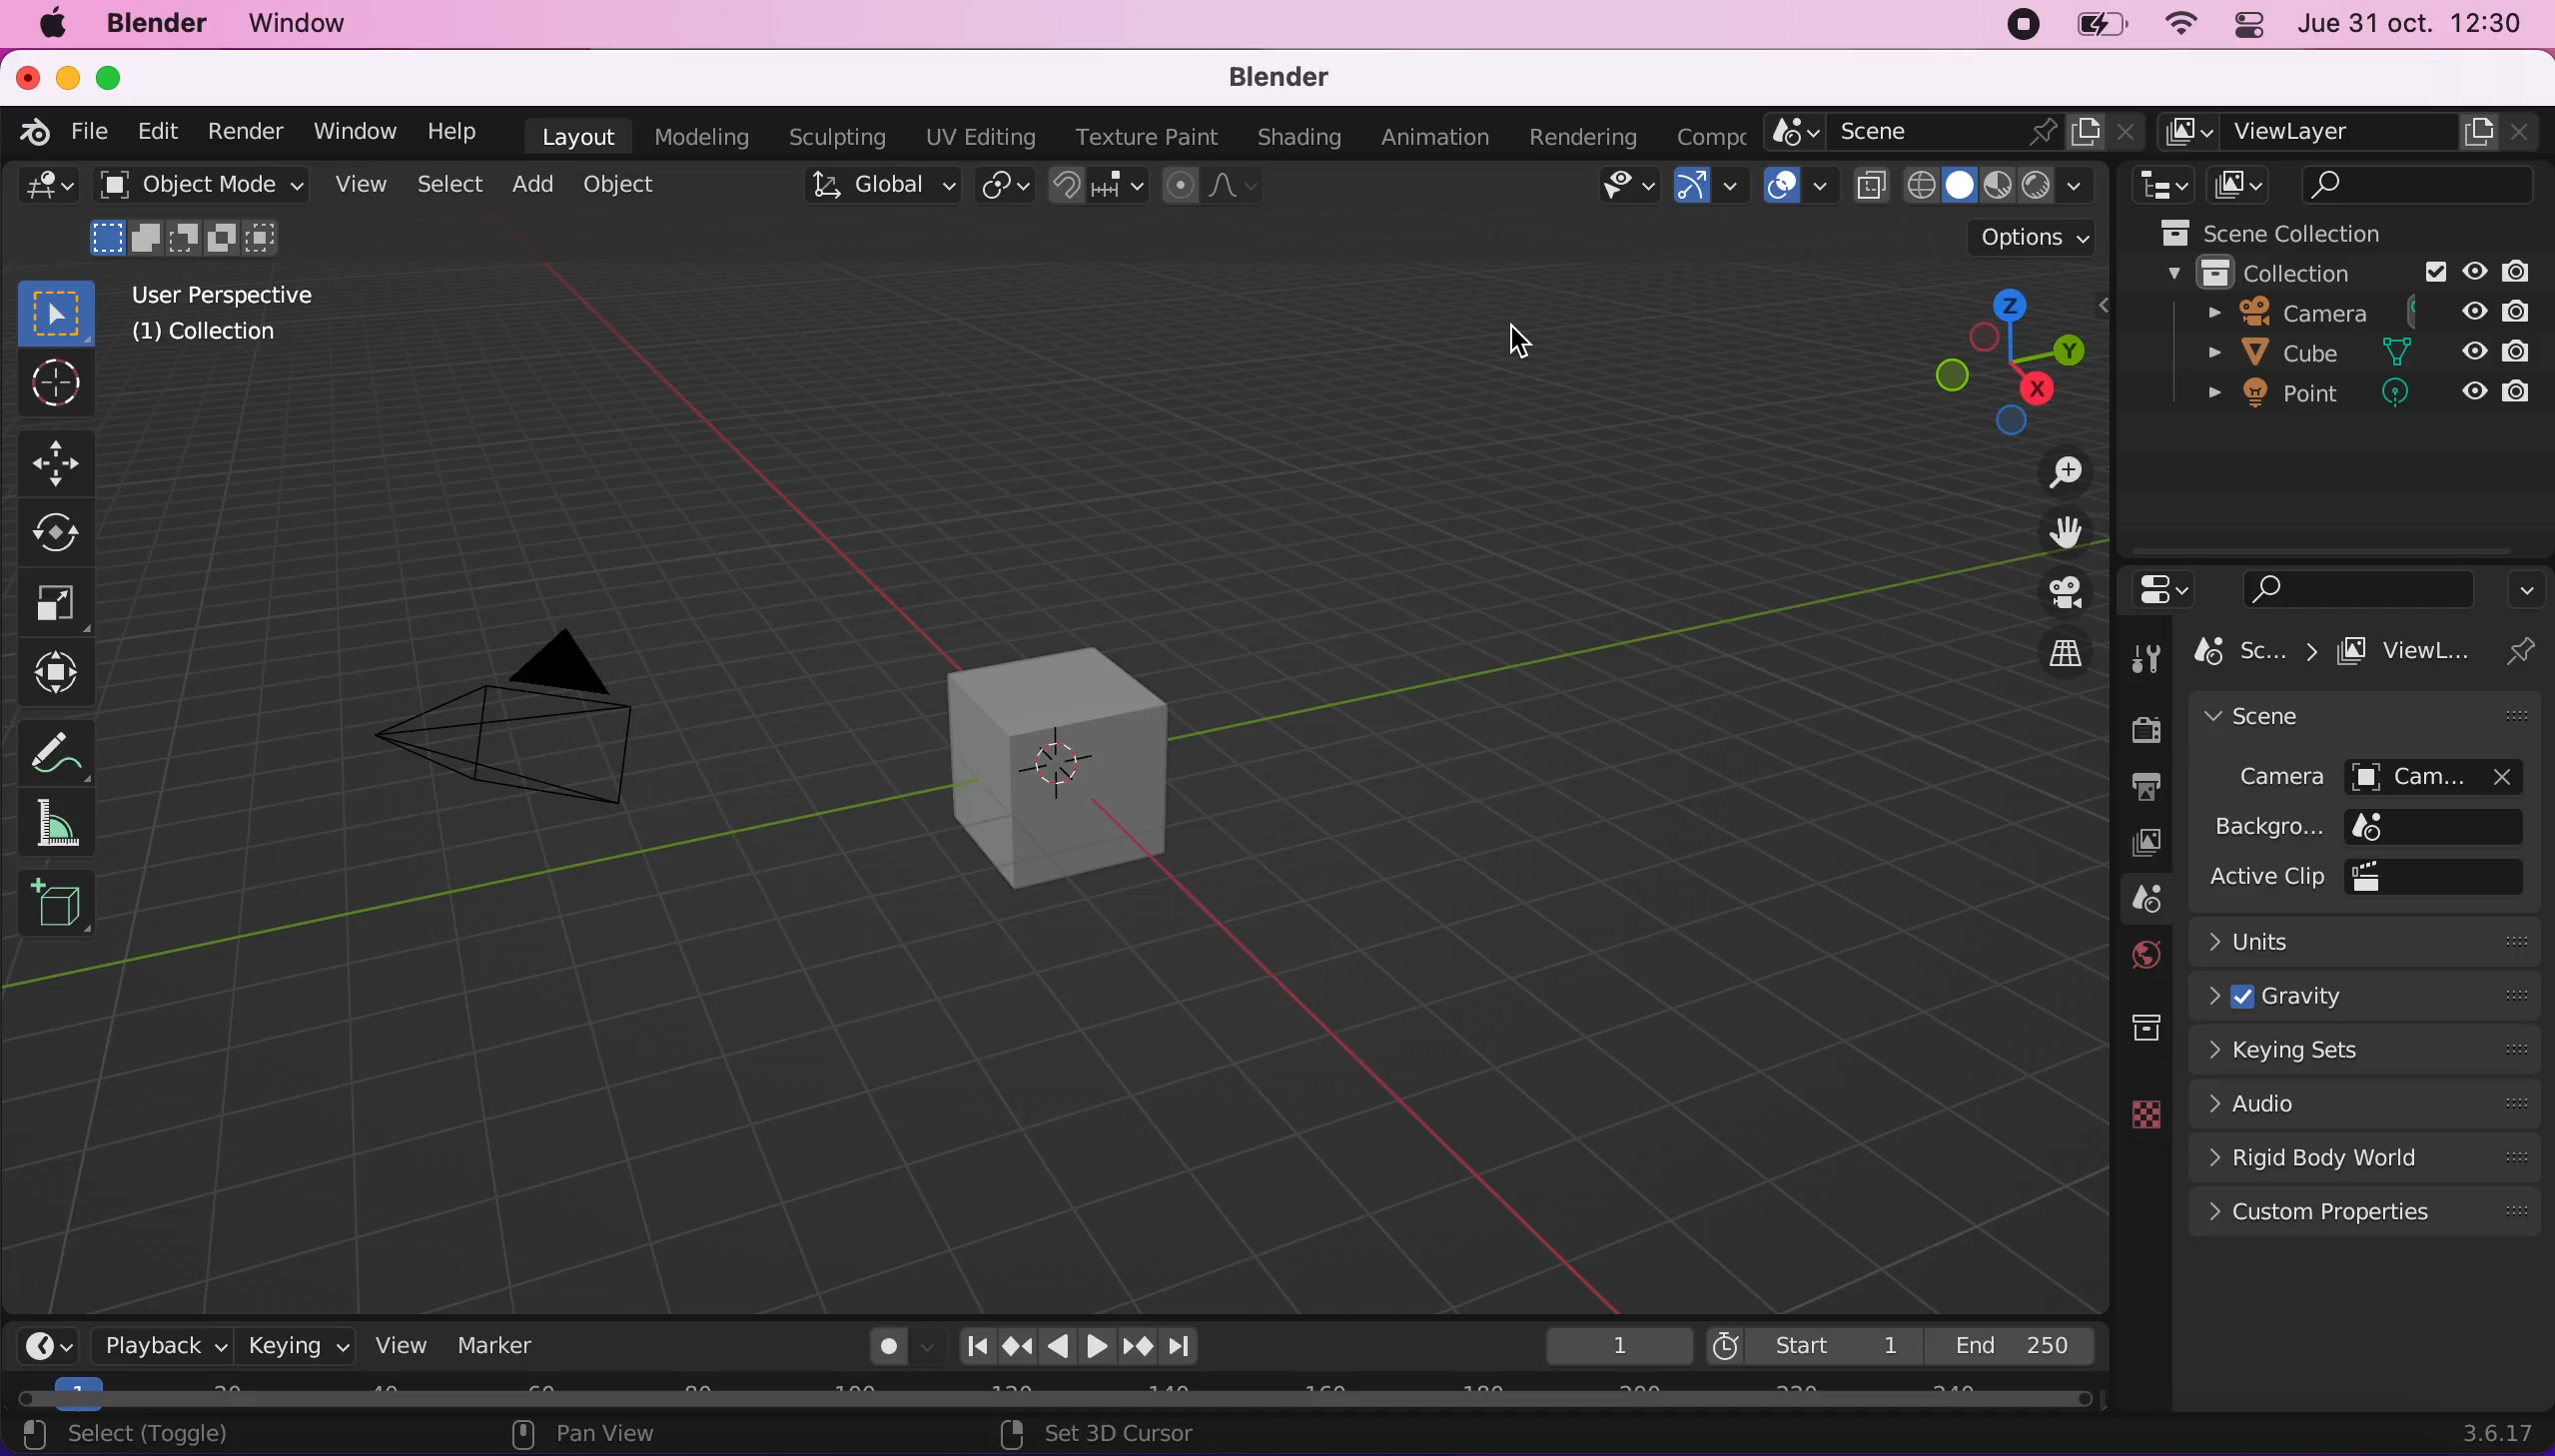  I want to click on editor type, so click(2168, 586).